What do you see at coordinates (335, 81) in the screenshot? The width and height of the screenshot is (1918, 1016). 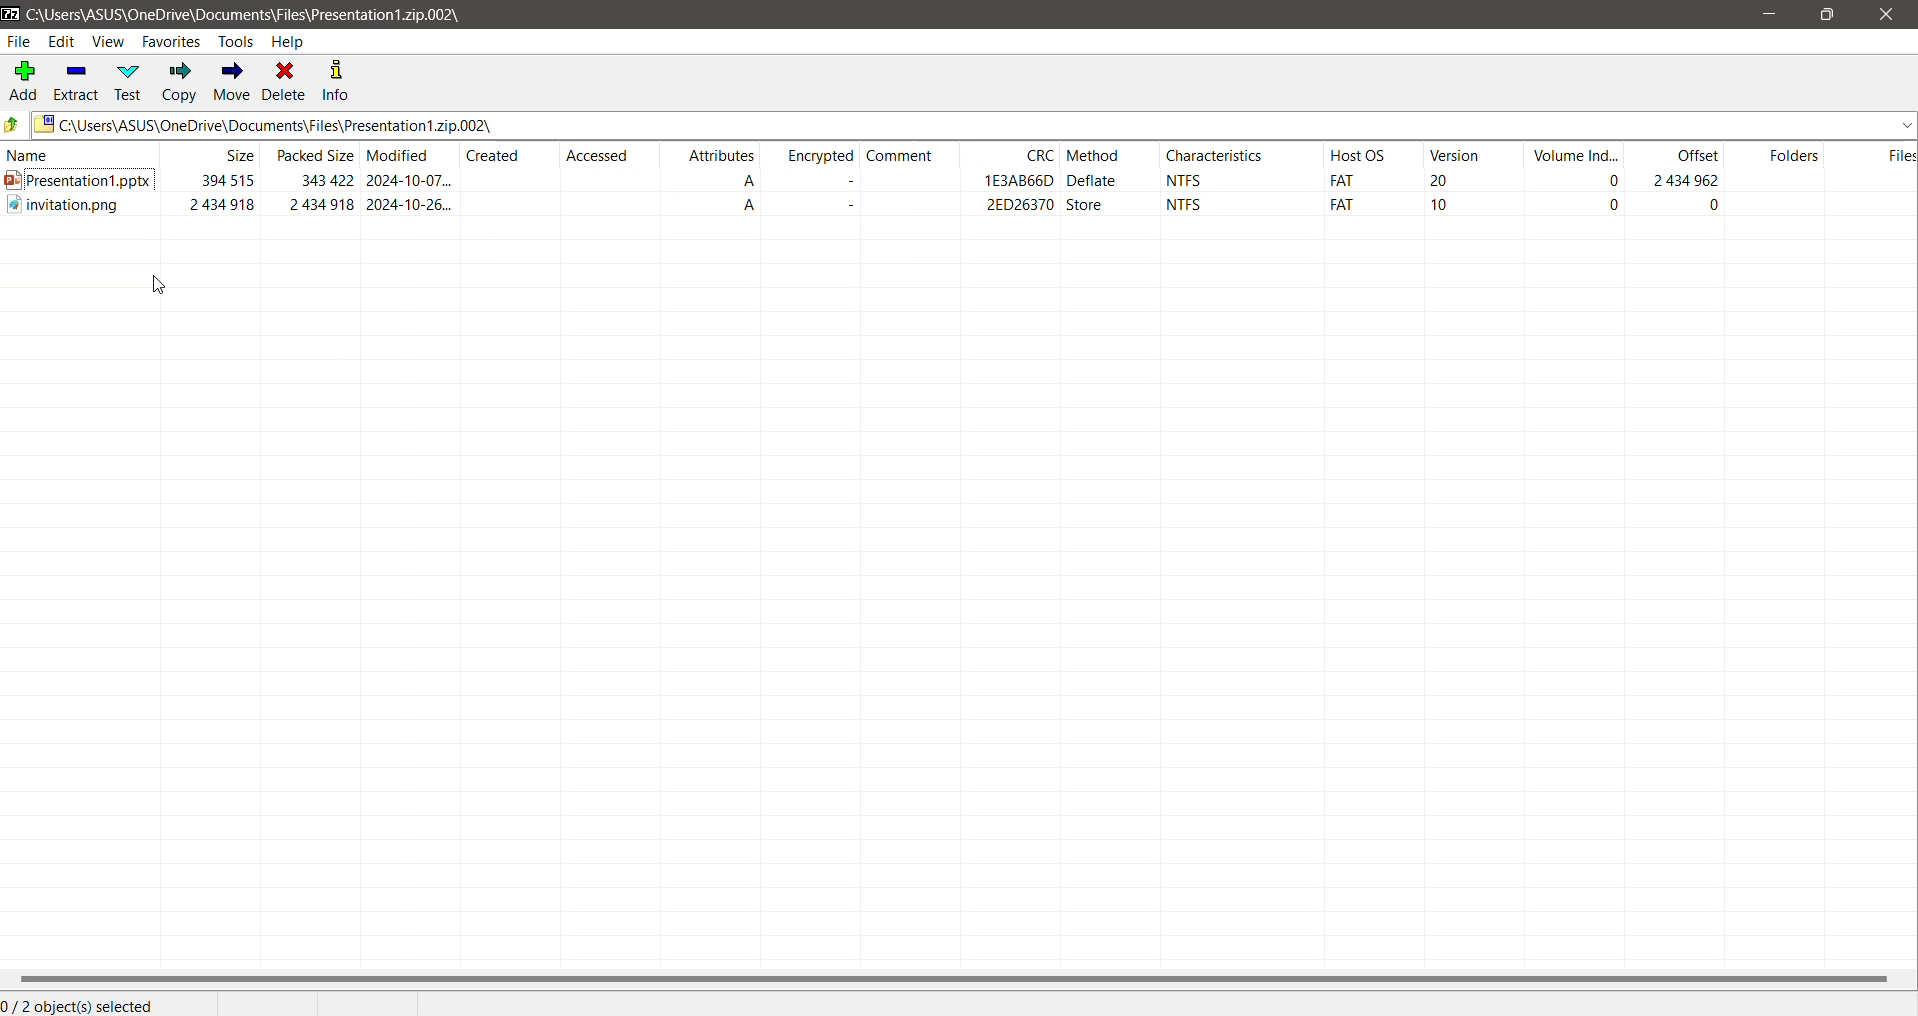 I see `Info` at bounding box center [335, 81].